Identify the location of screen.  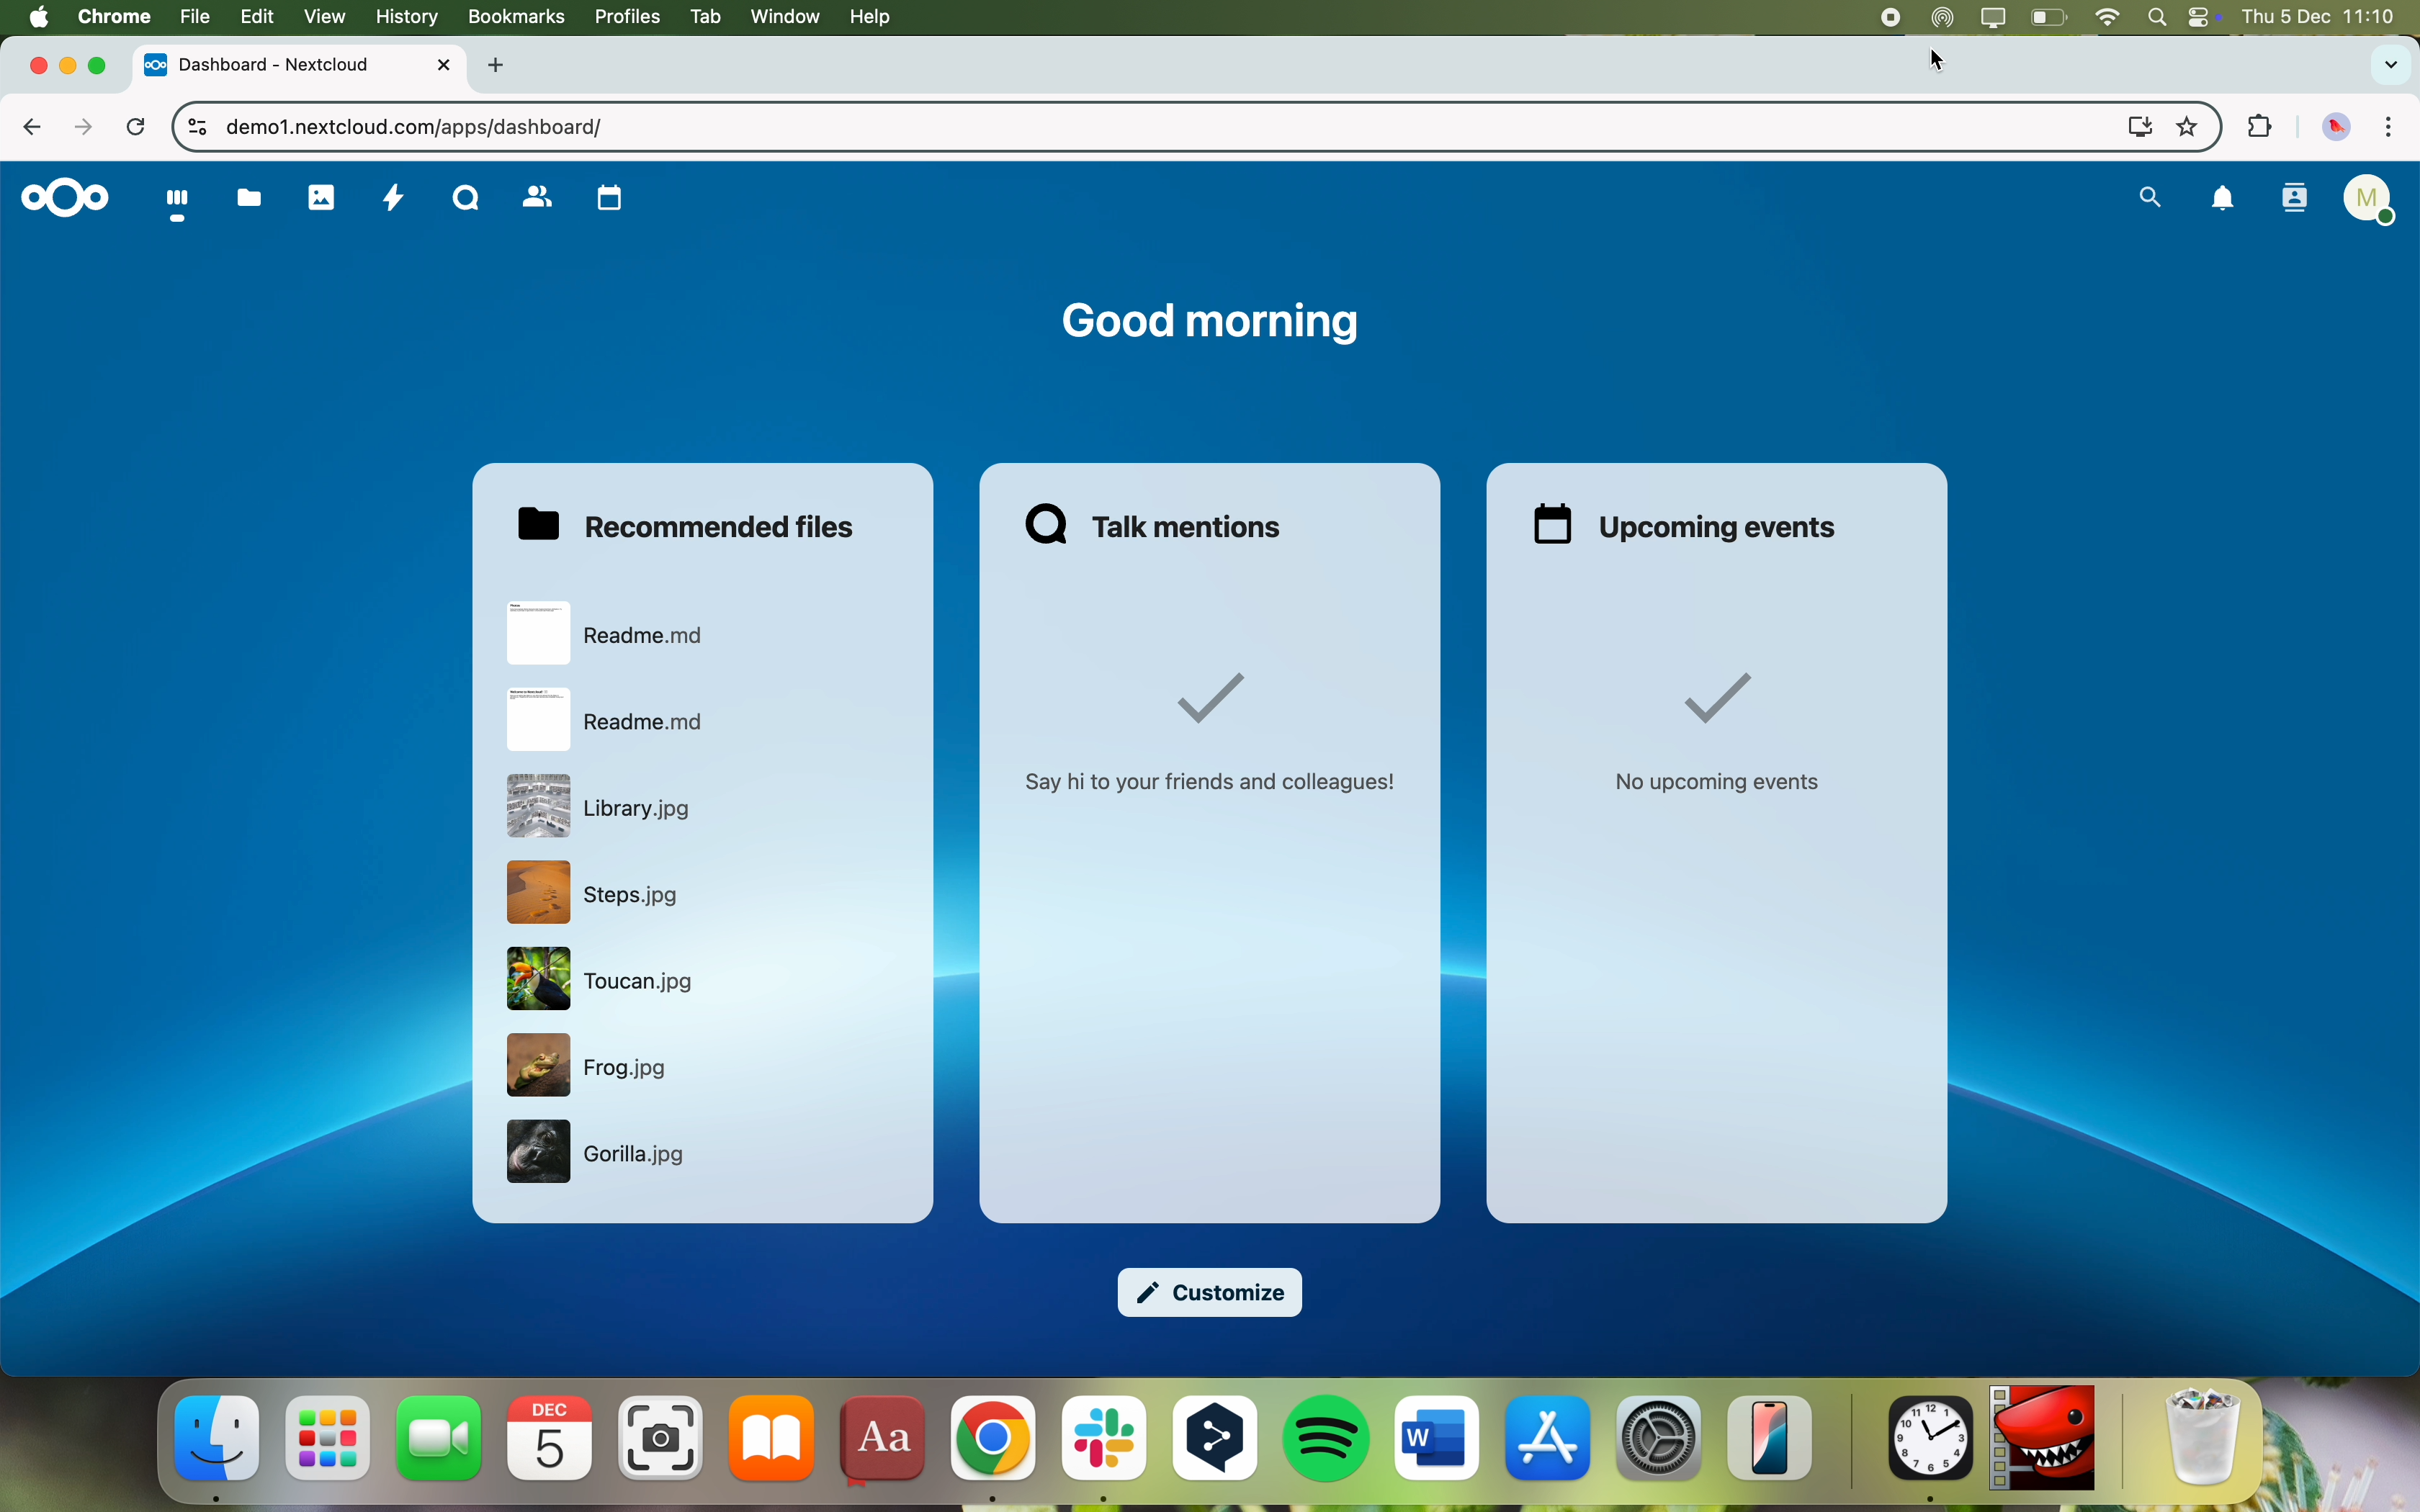
(1992, 18).